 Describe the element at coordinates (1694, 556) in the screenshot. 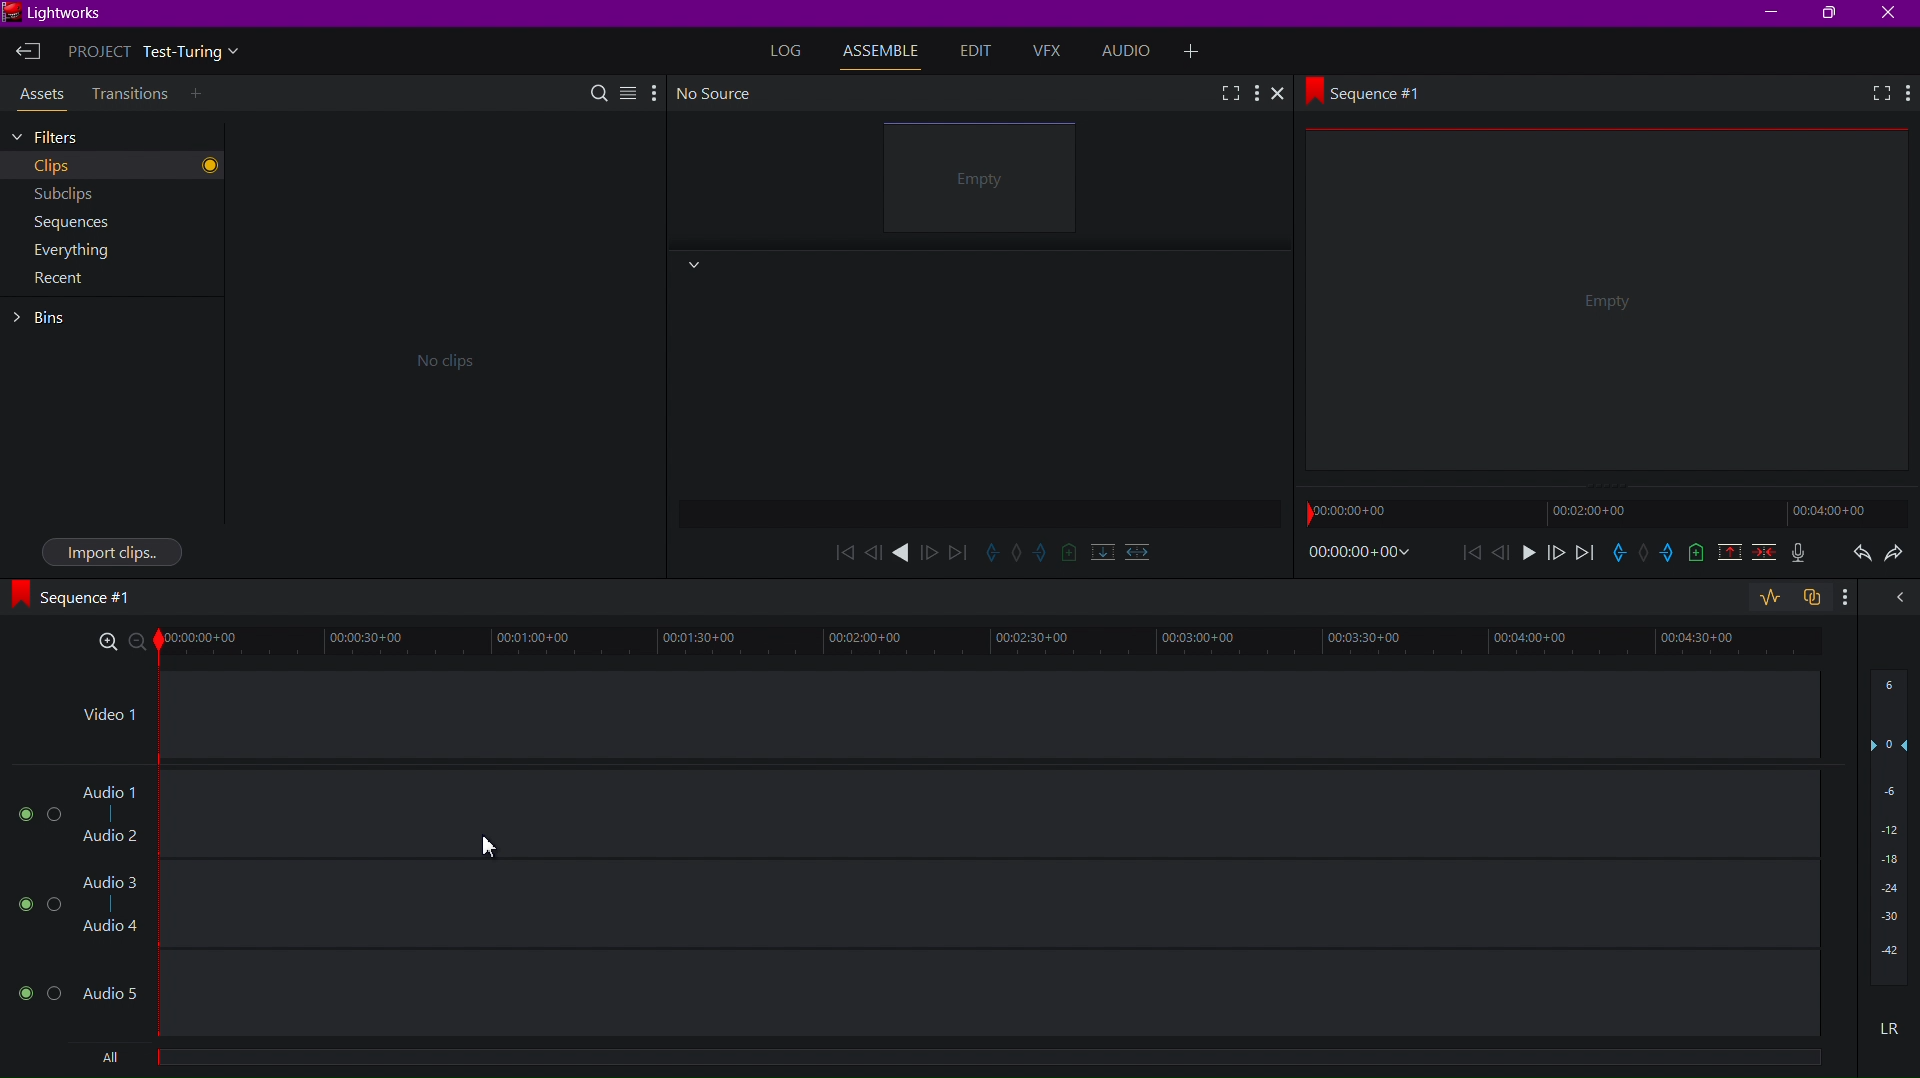

I see `new` at that location.